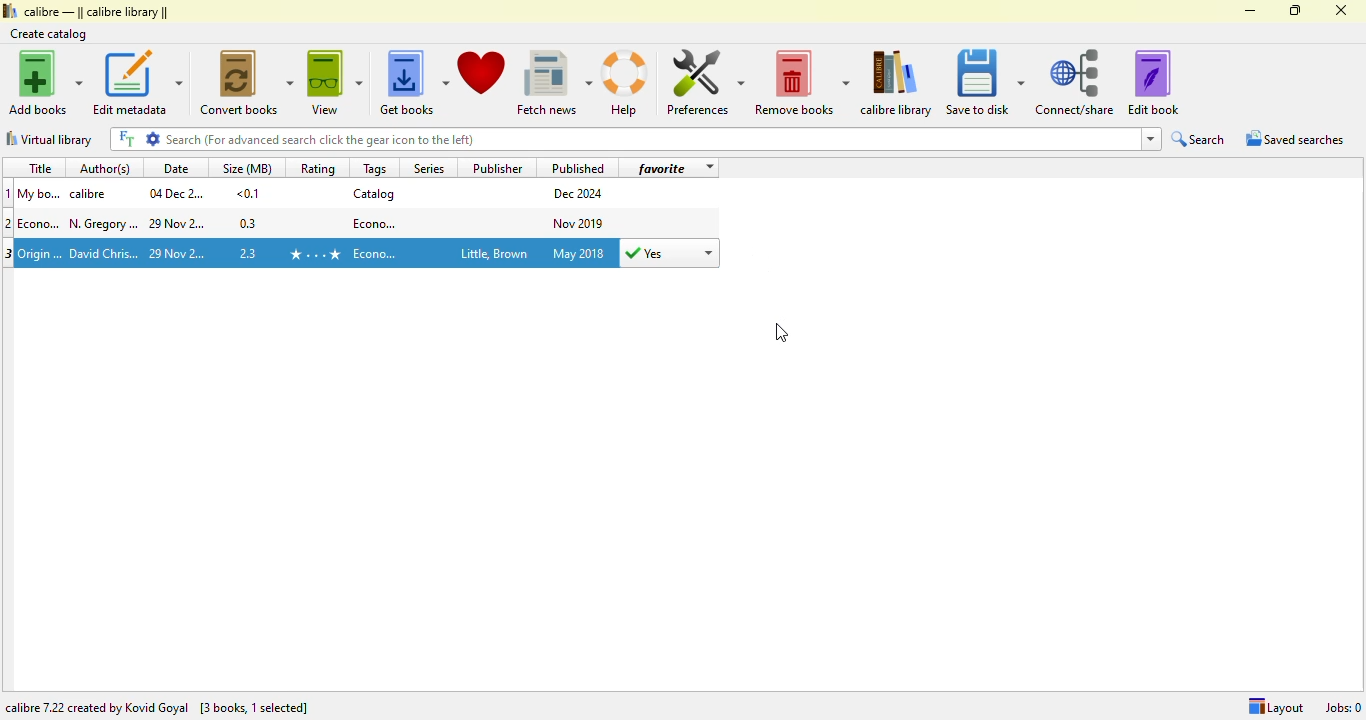  I want to click on published, so click(578, 167).